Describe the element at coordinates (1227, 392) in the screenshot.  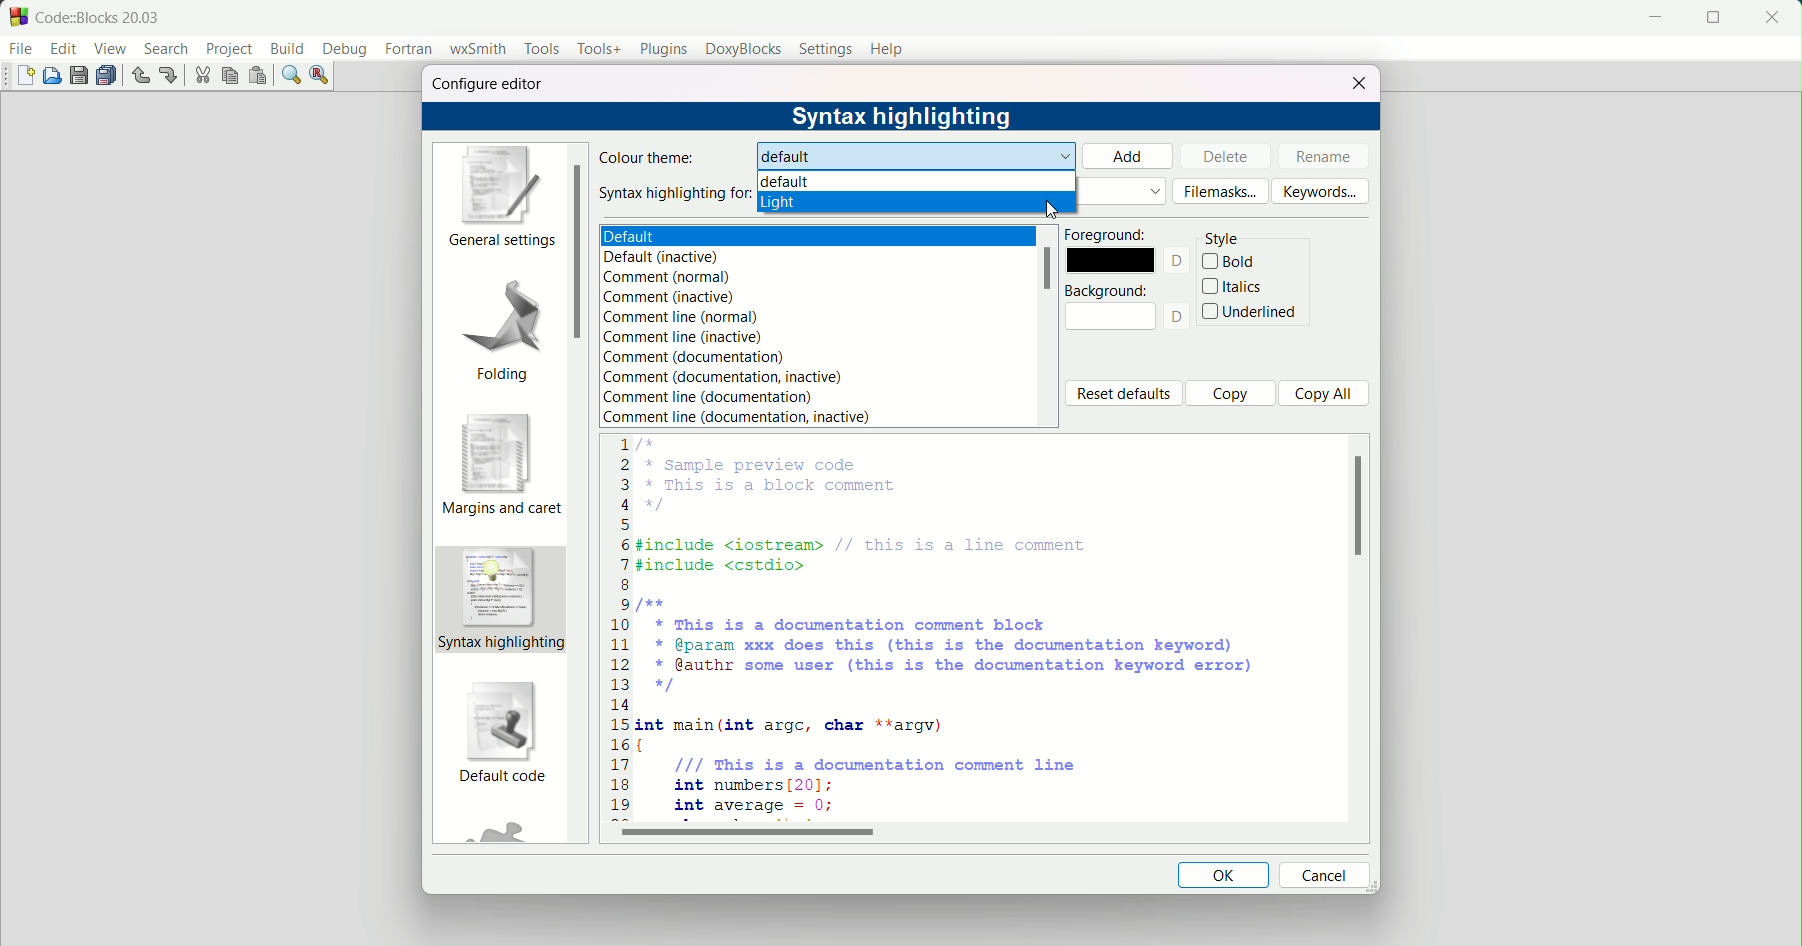
I see `copy` at that location.